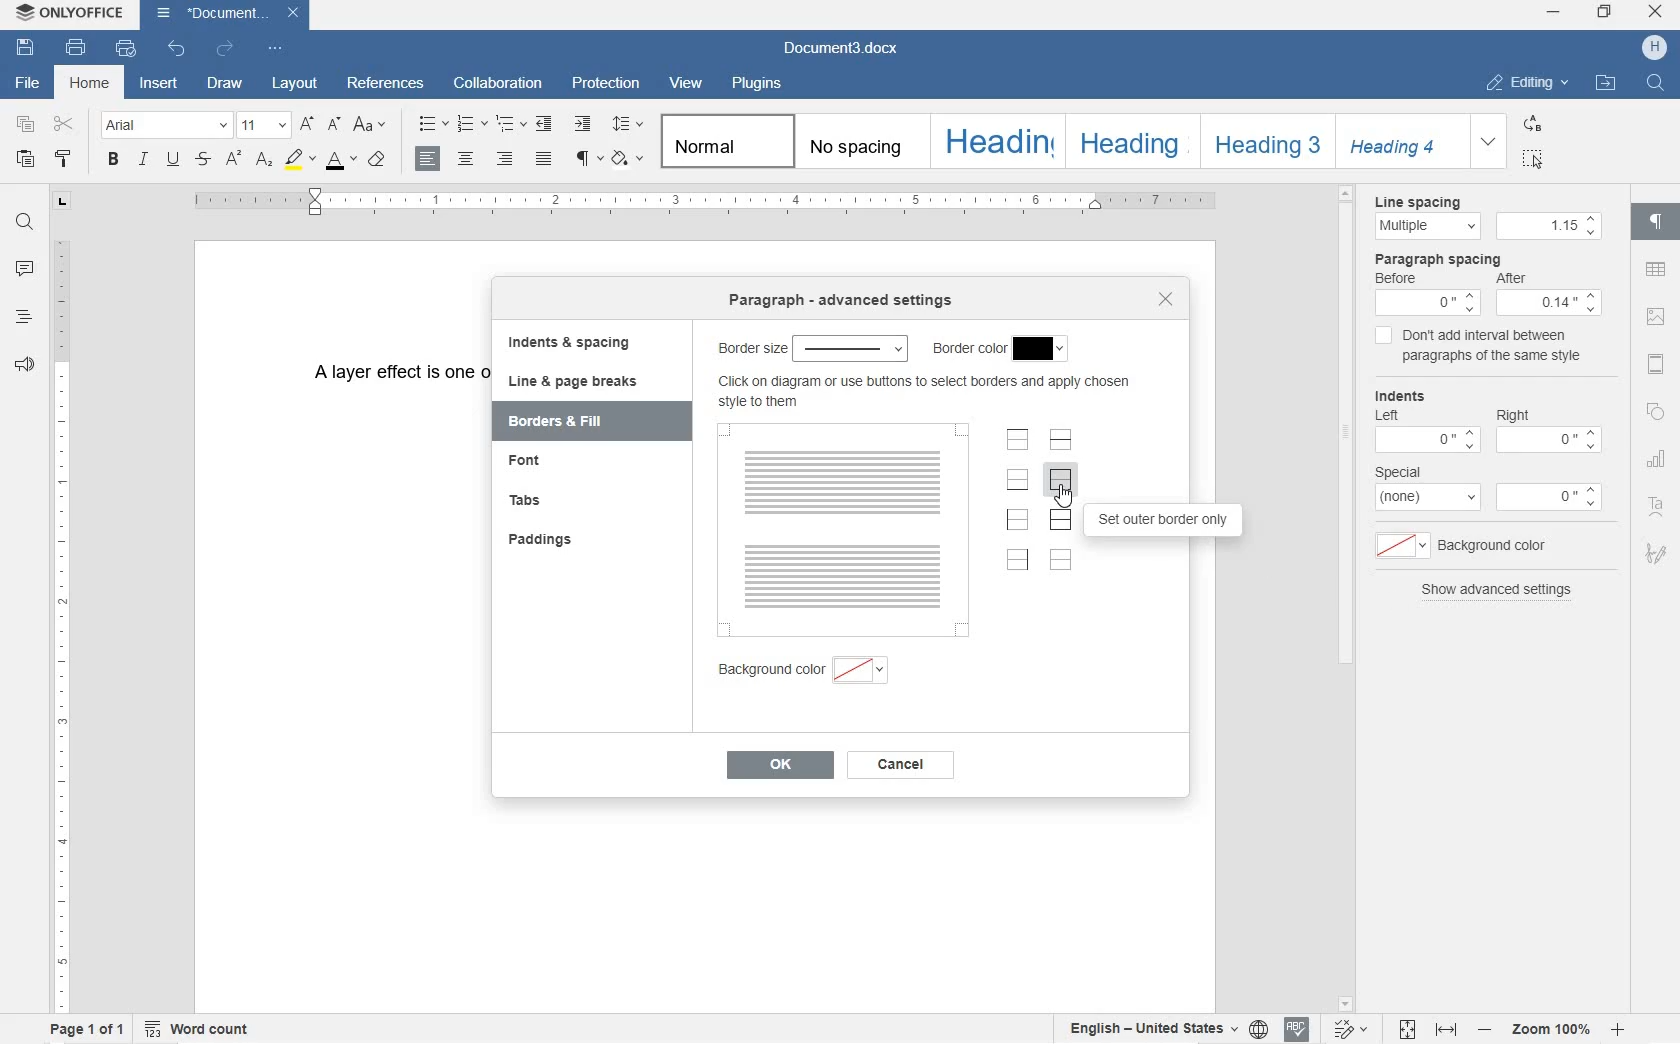 This screenshot has width=1680, height=1044. Describe the element at coordinates (86, 1027) in the screenshot. I see `PAGE 1 OF 1` at that location.